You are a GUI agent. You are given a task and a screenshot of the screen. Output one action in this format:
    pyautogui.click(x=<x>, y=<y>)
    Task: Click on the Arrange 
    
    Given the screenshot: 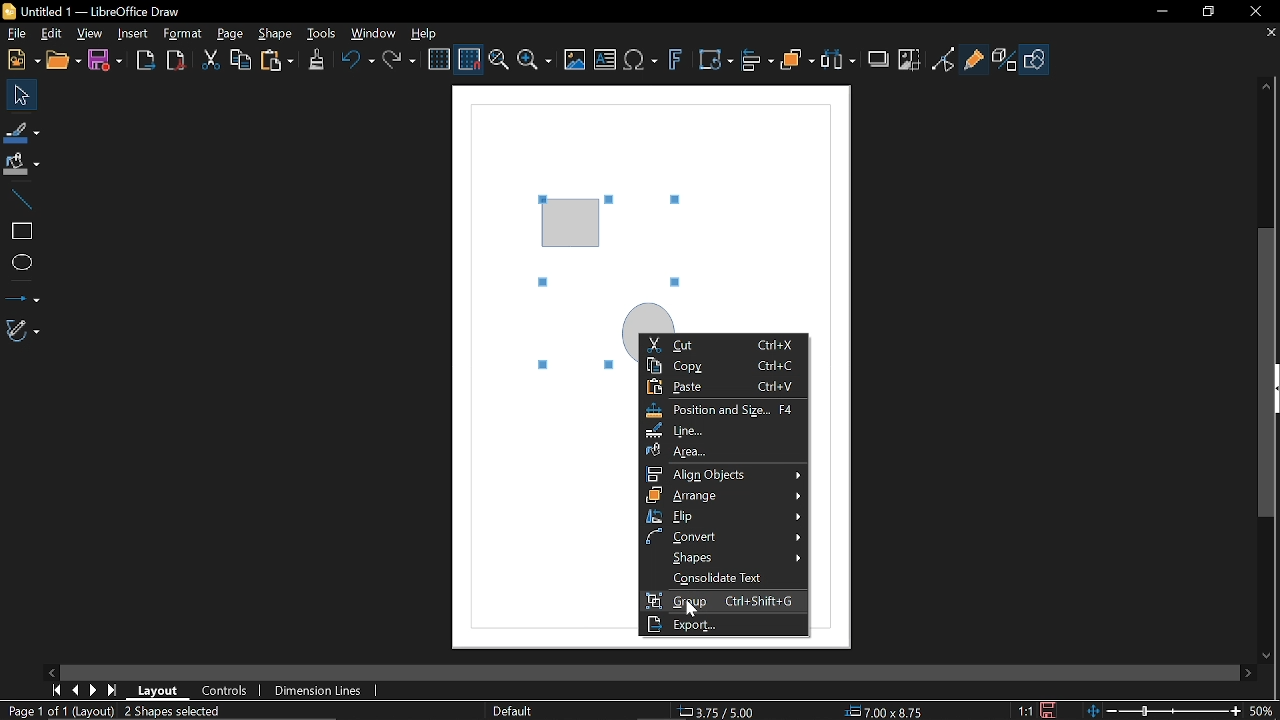 What is the action you would take?
    pyautogui.click(x=723, y=494)
    